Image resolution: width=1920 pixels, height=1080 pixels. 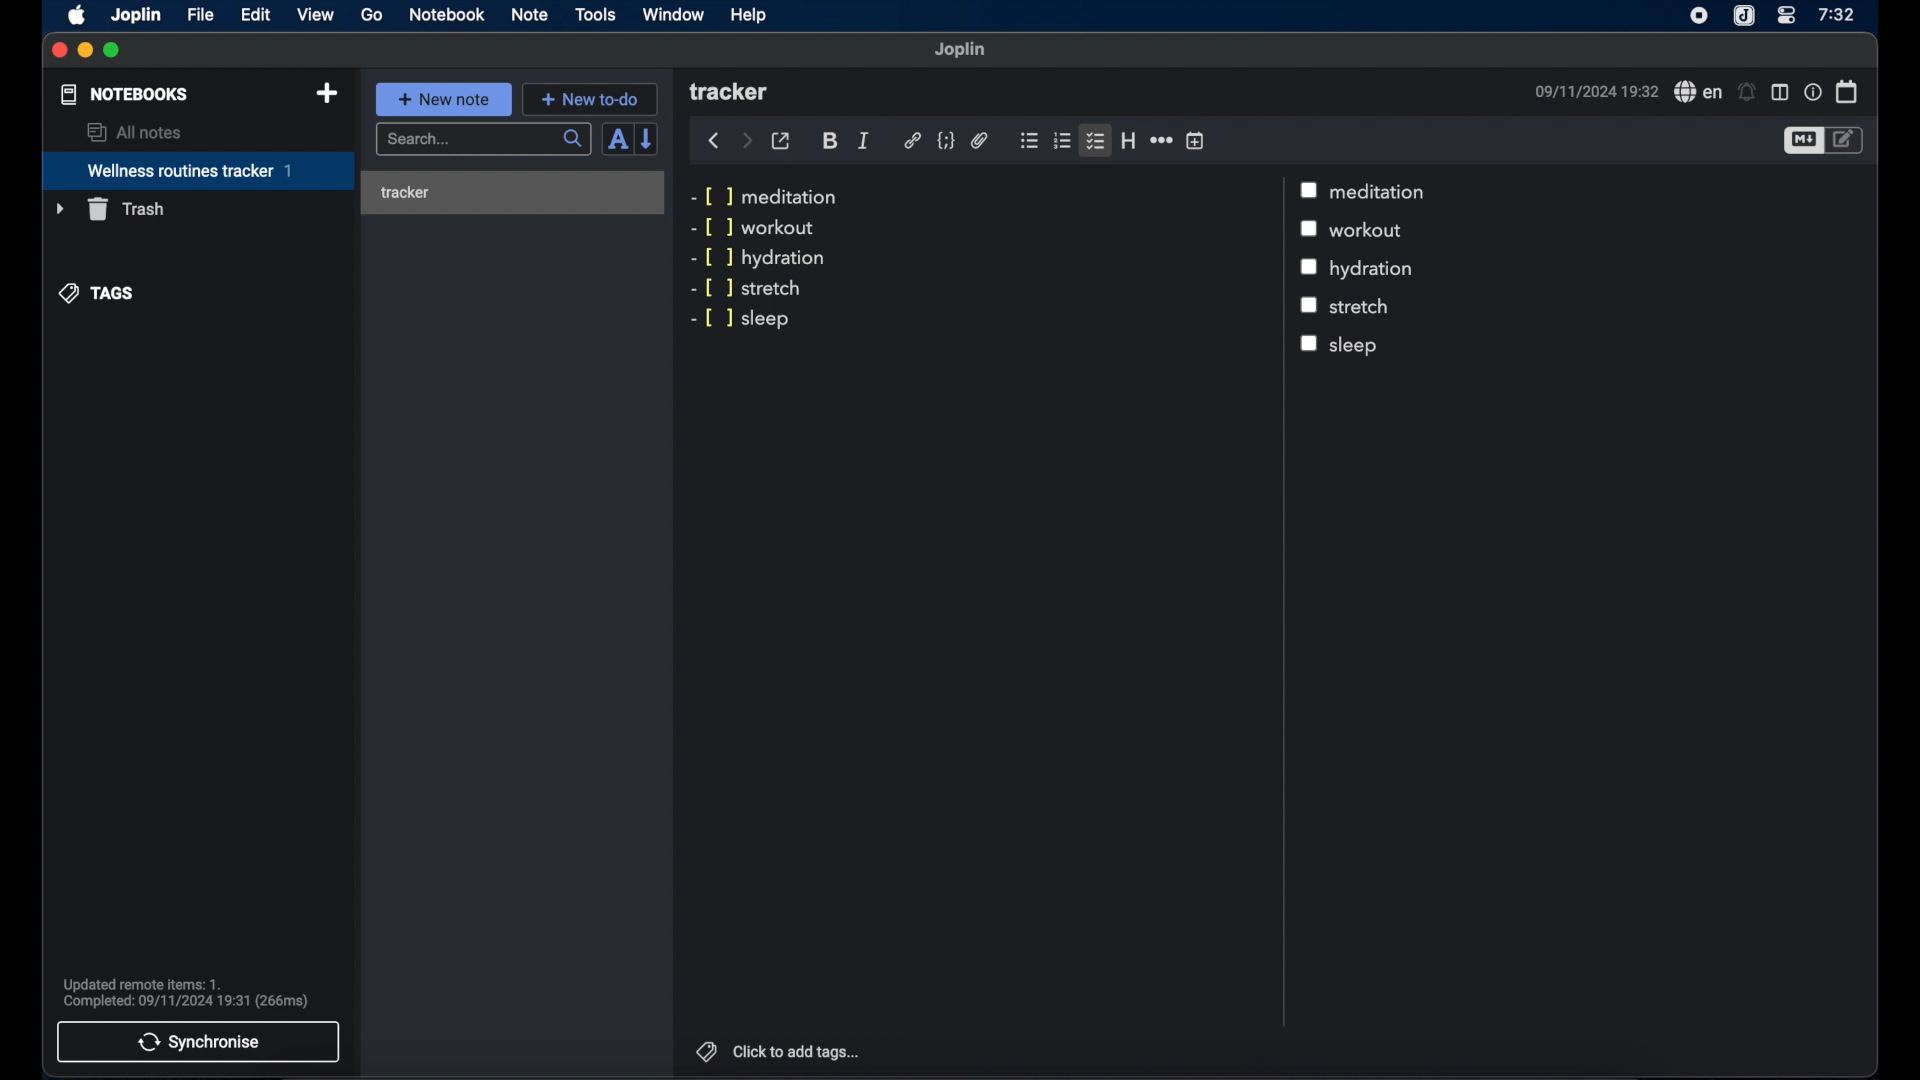 I want to click on spell check, so click(x=1695, y=91).